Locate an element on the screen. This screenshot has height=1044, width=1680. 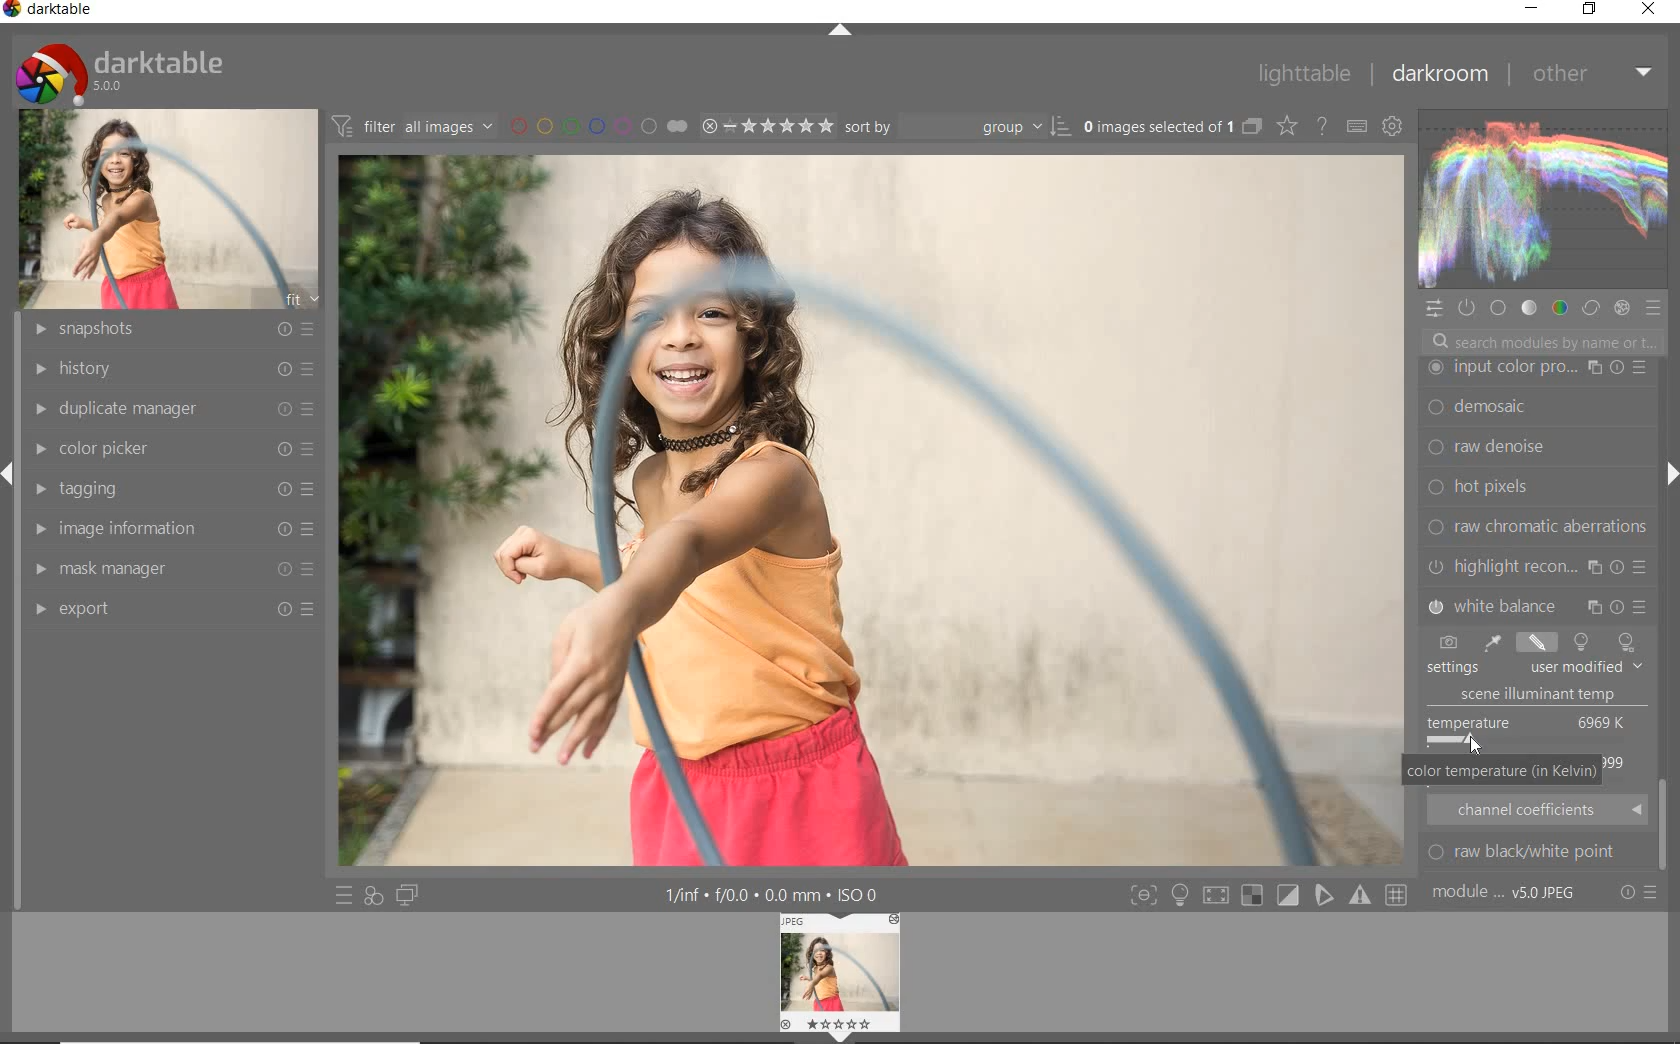
duplicate manager is located at coordinates (170, 406).